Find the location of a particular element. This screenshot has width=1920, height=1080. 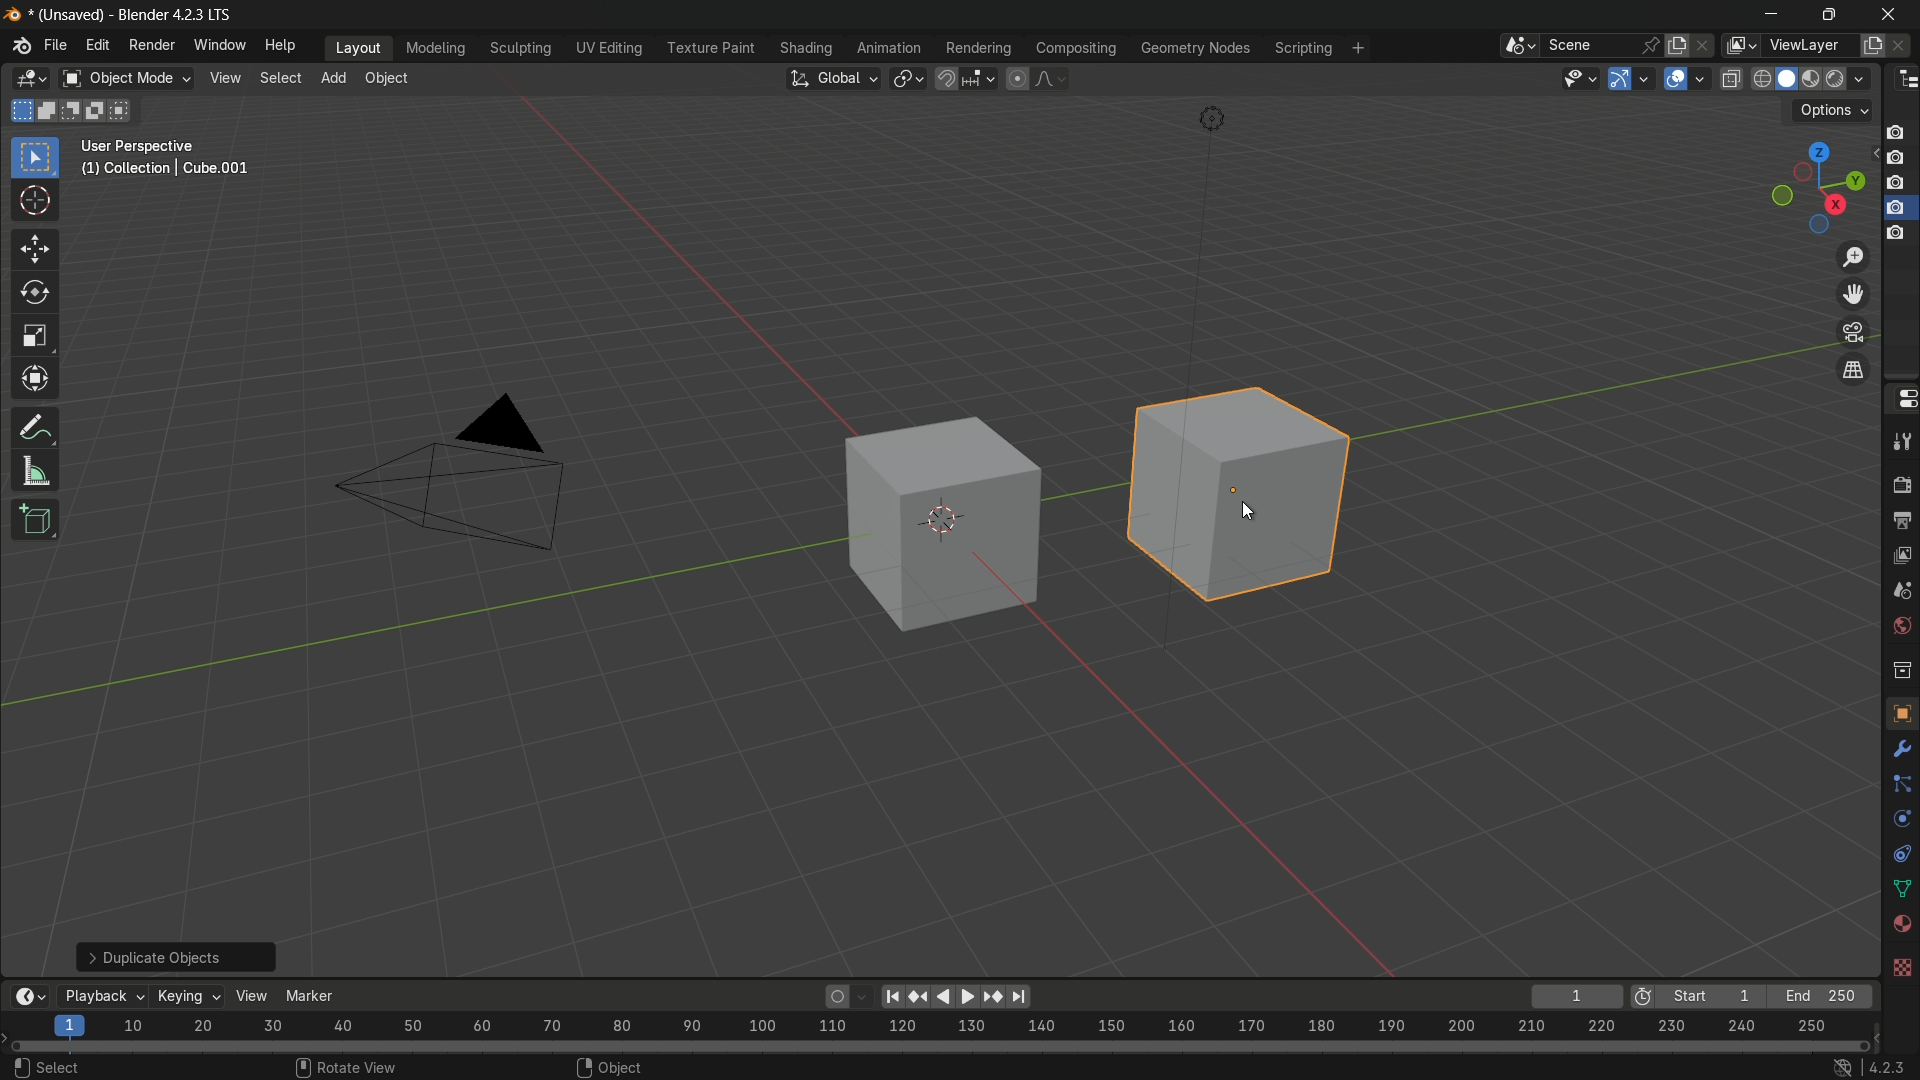

add view layer is located at coordinates (1874, 43).